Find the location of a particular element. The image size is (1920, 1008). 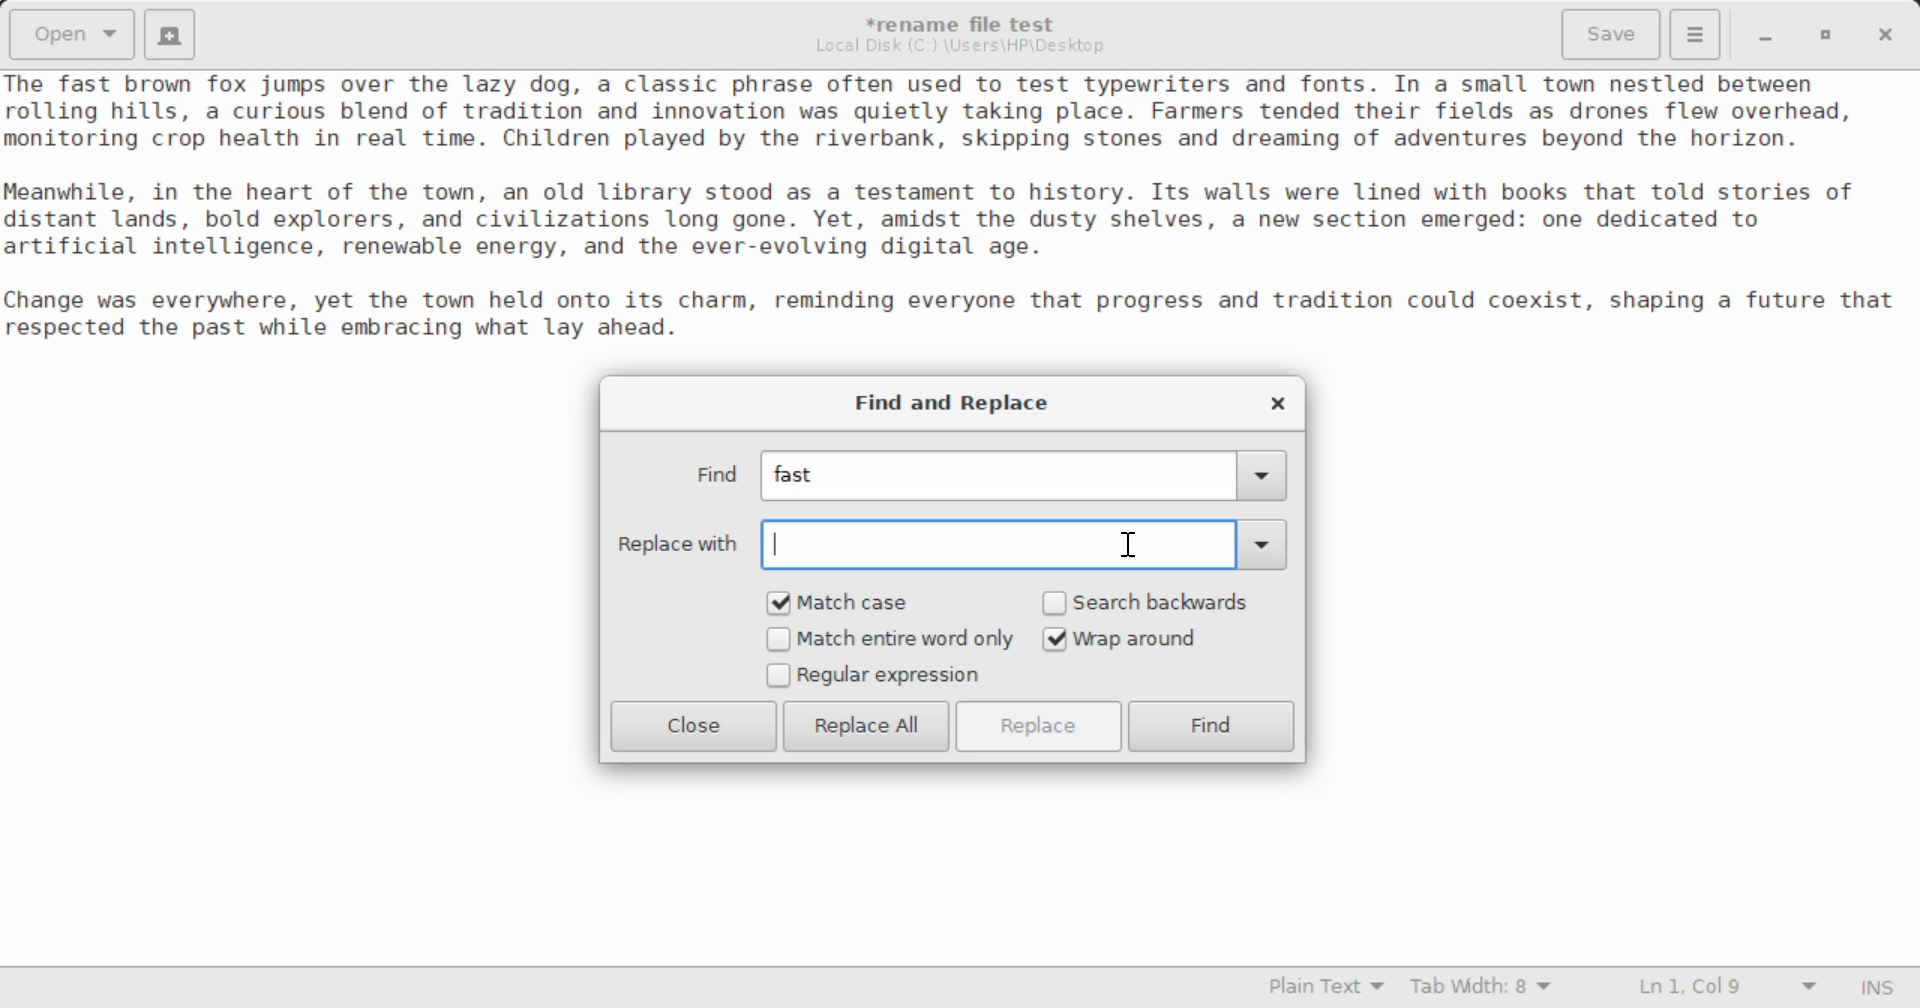

Find: fast is located at coordinates (980, 477).